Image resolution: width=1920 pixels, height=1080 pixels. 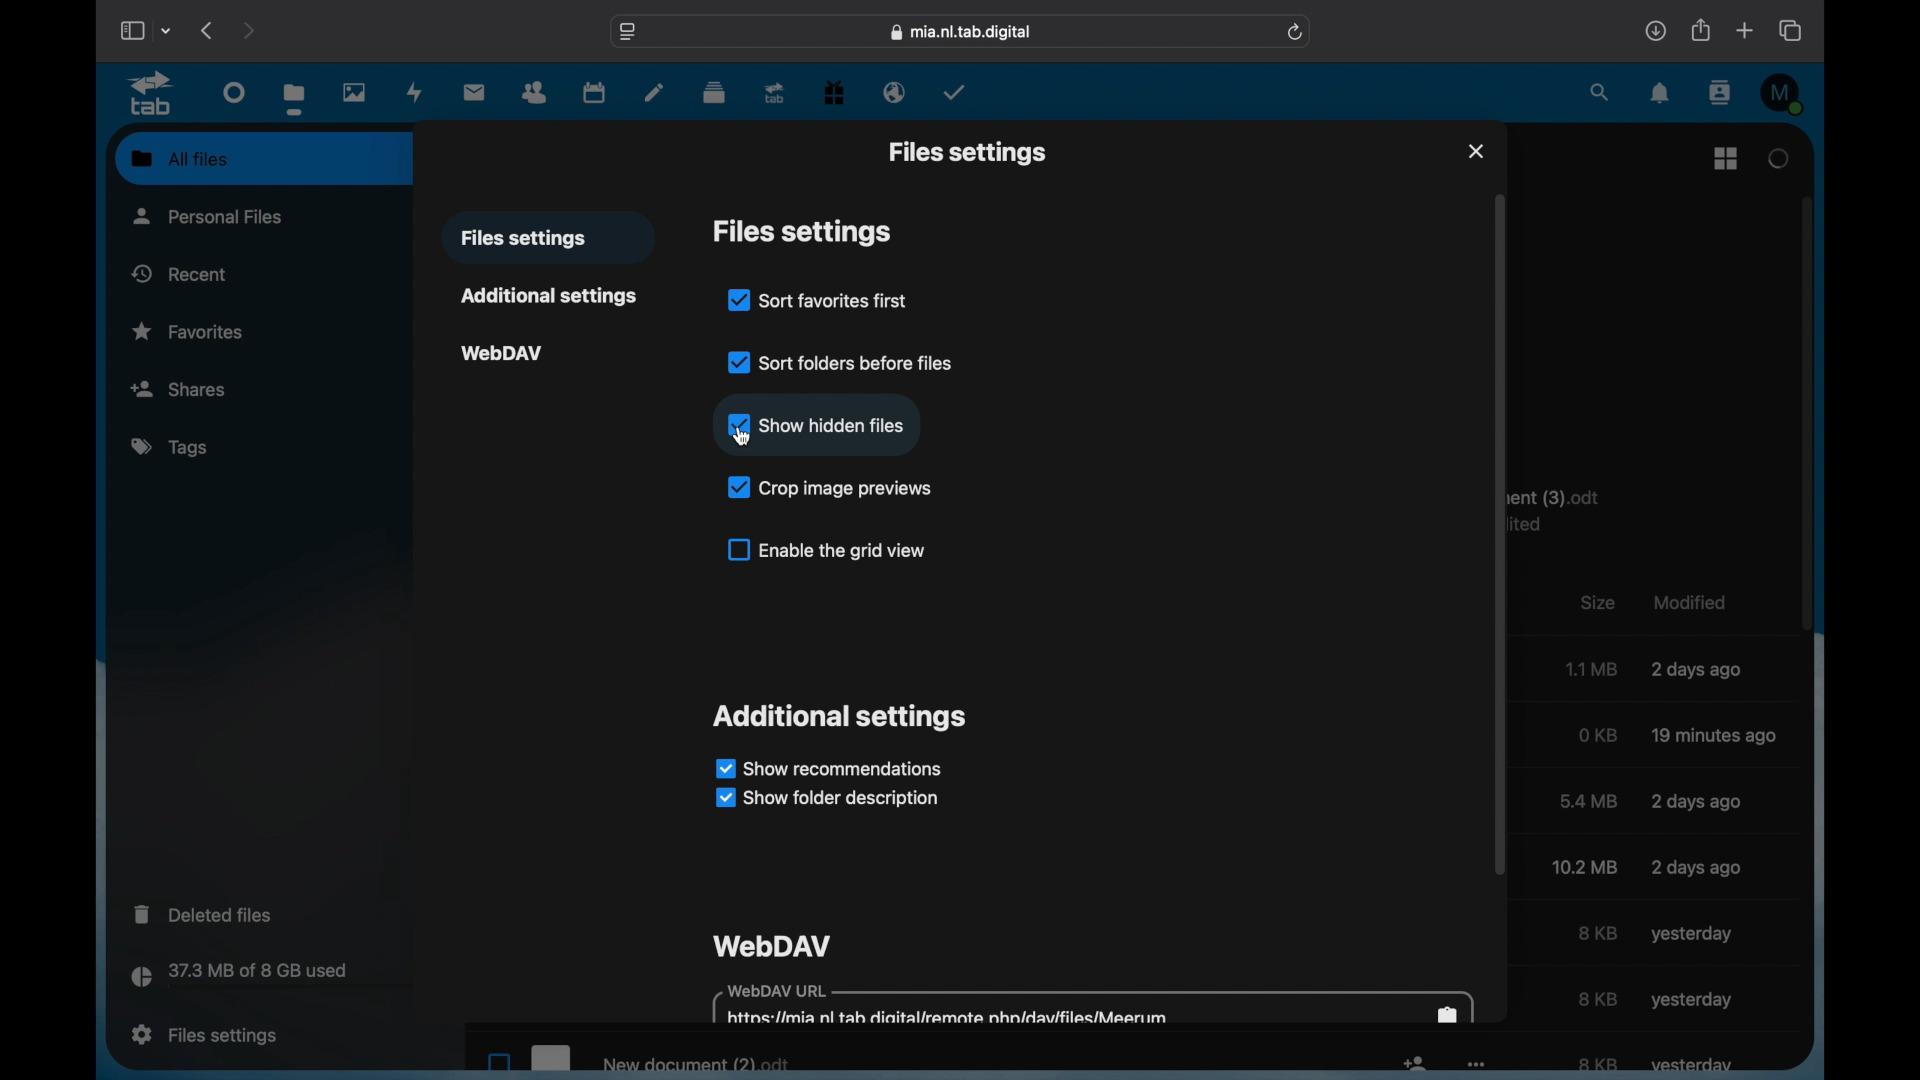 I want to click on crop image previews, so click(x=830, y=489).